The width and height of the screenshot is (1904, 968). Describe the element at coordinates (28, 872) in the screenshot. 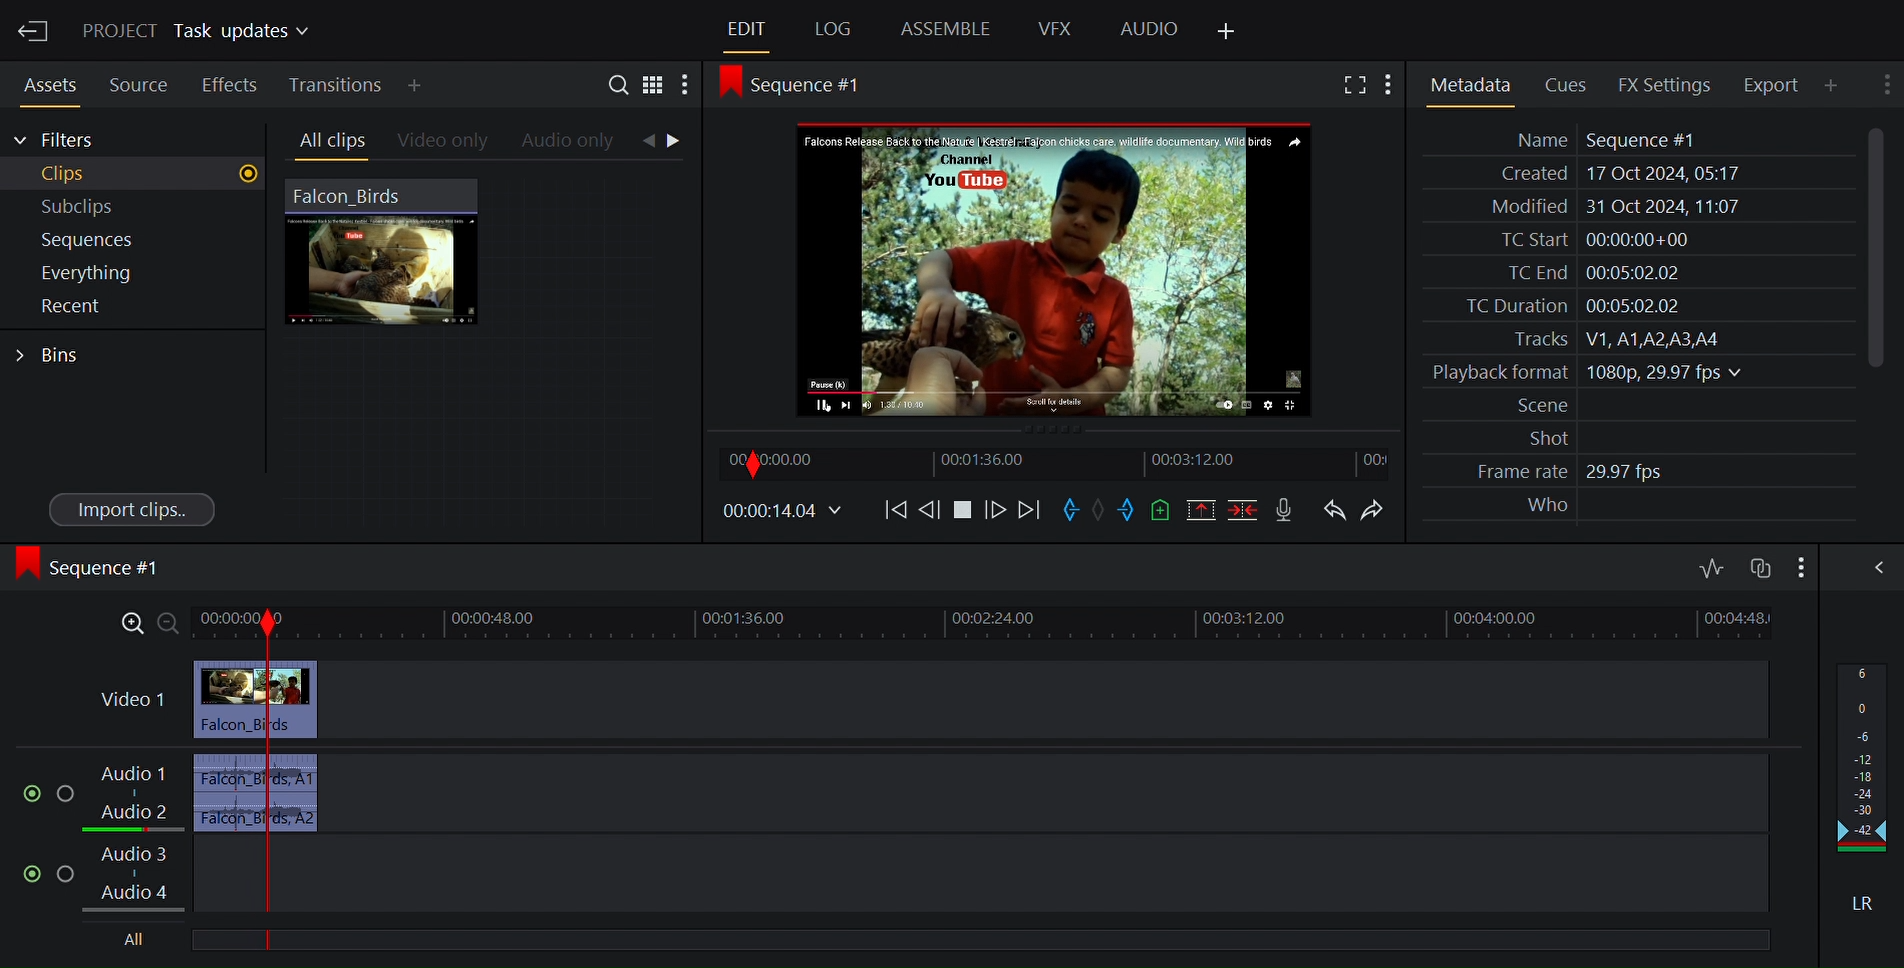

I see `Mute/unmute` at that location.